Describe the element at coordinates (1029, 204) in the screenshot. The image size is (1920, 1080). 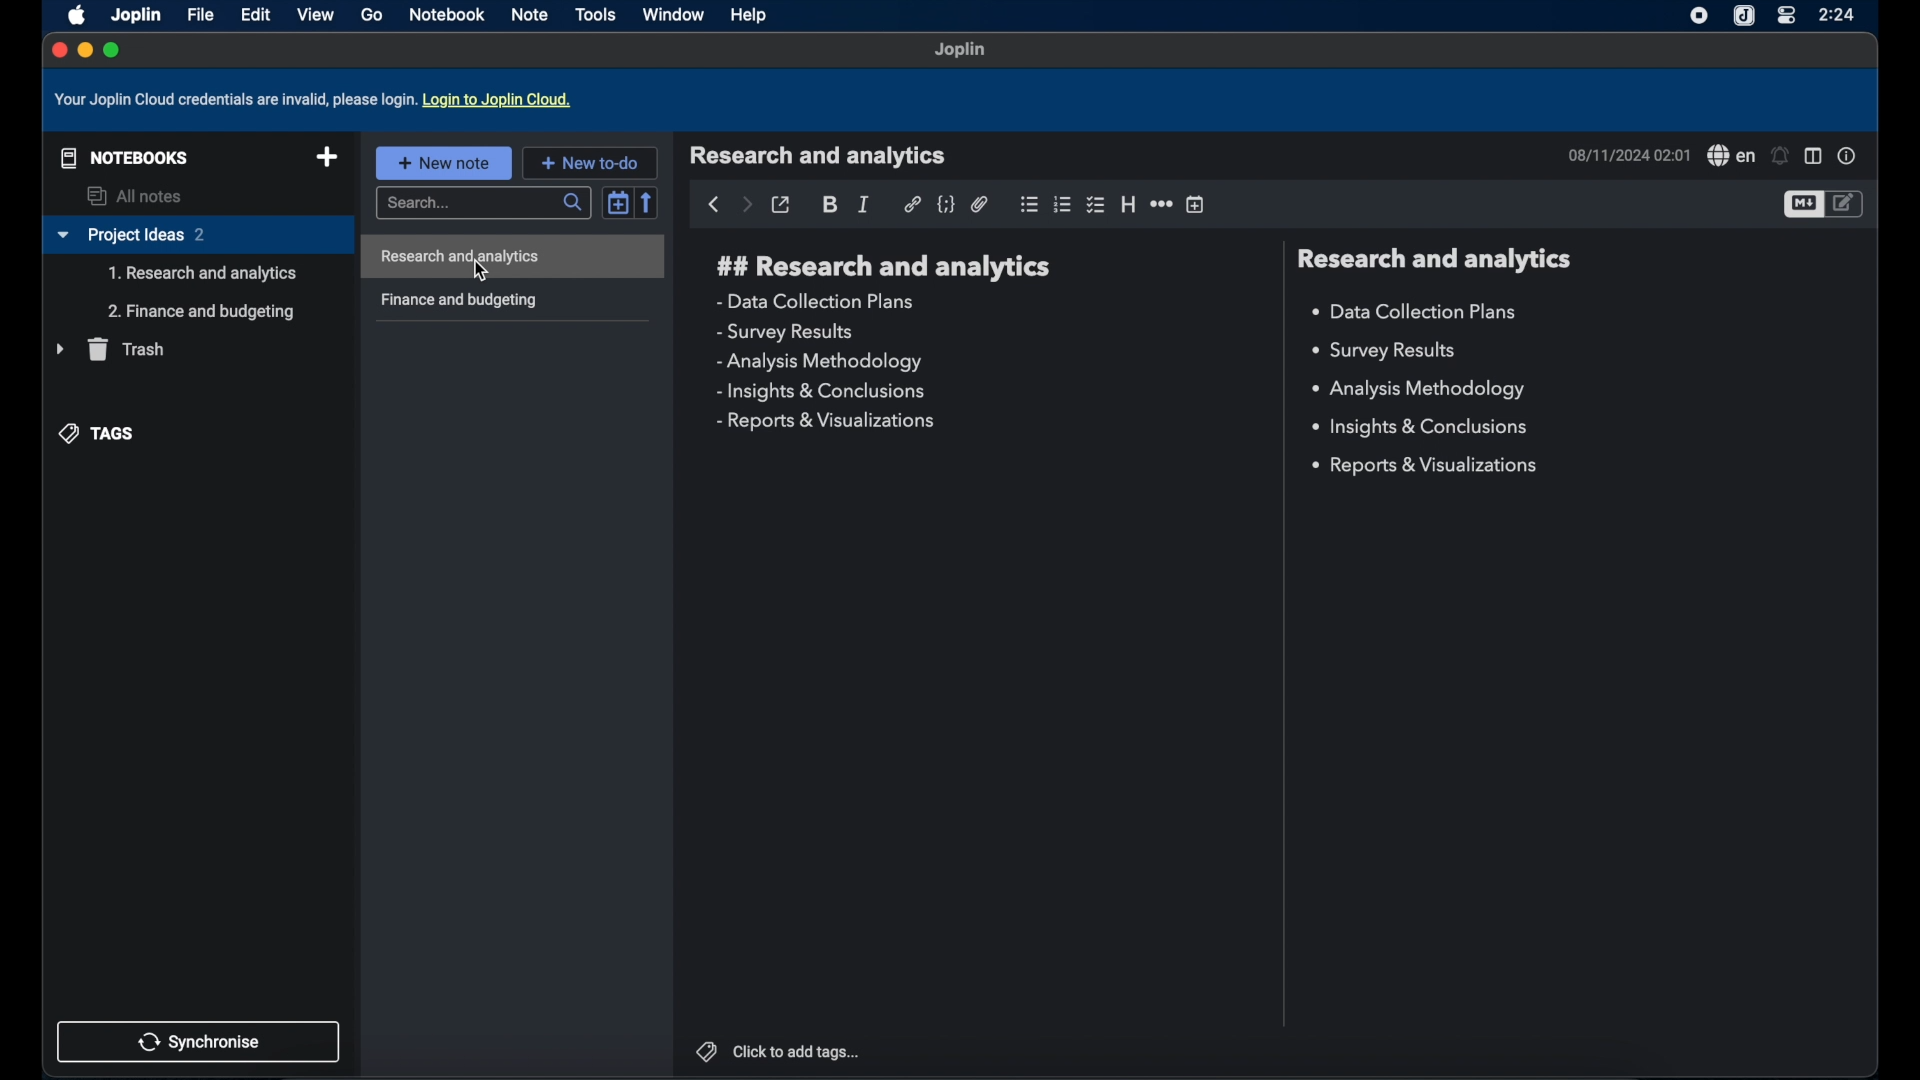
I see `bulleted list` at that location.